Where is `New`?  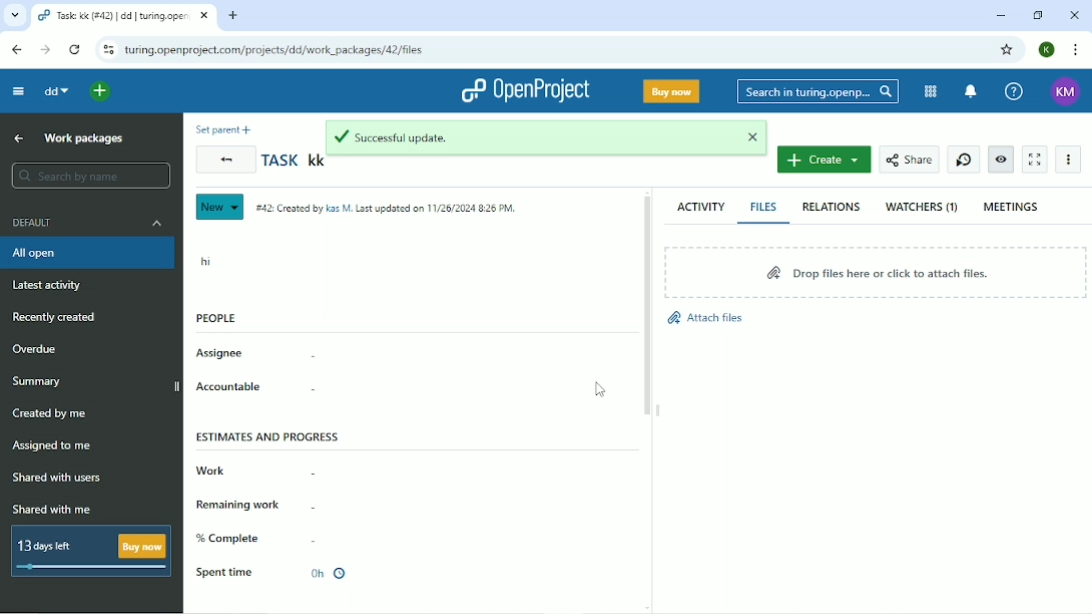 New is located at coordinates (219, 207).